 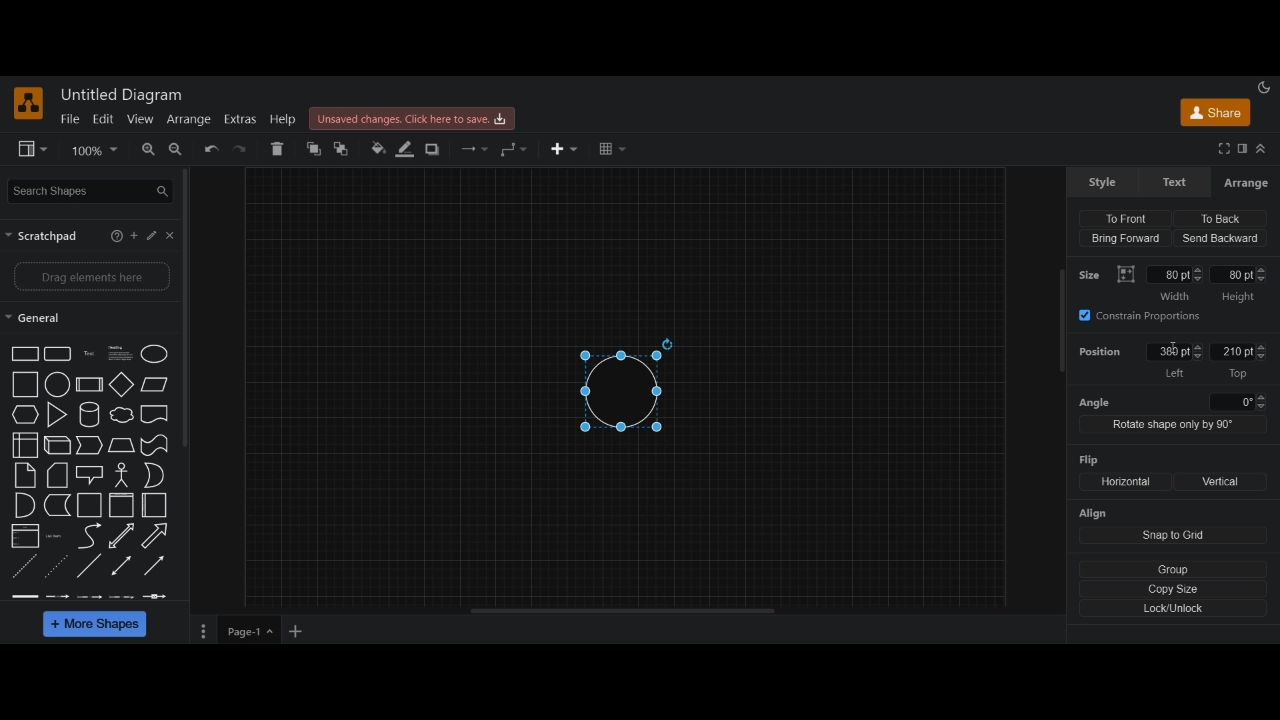 I want to click on Rombus, so click(x=122, y=446).